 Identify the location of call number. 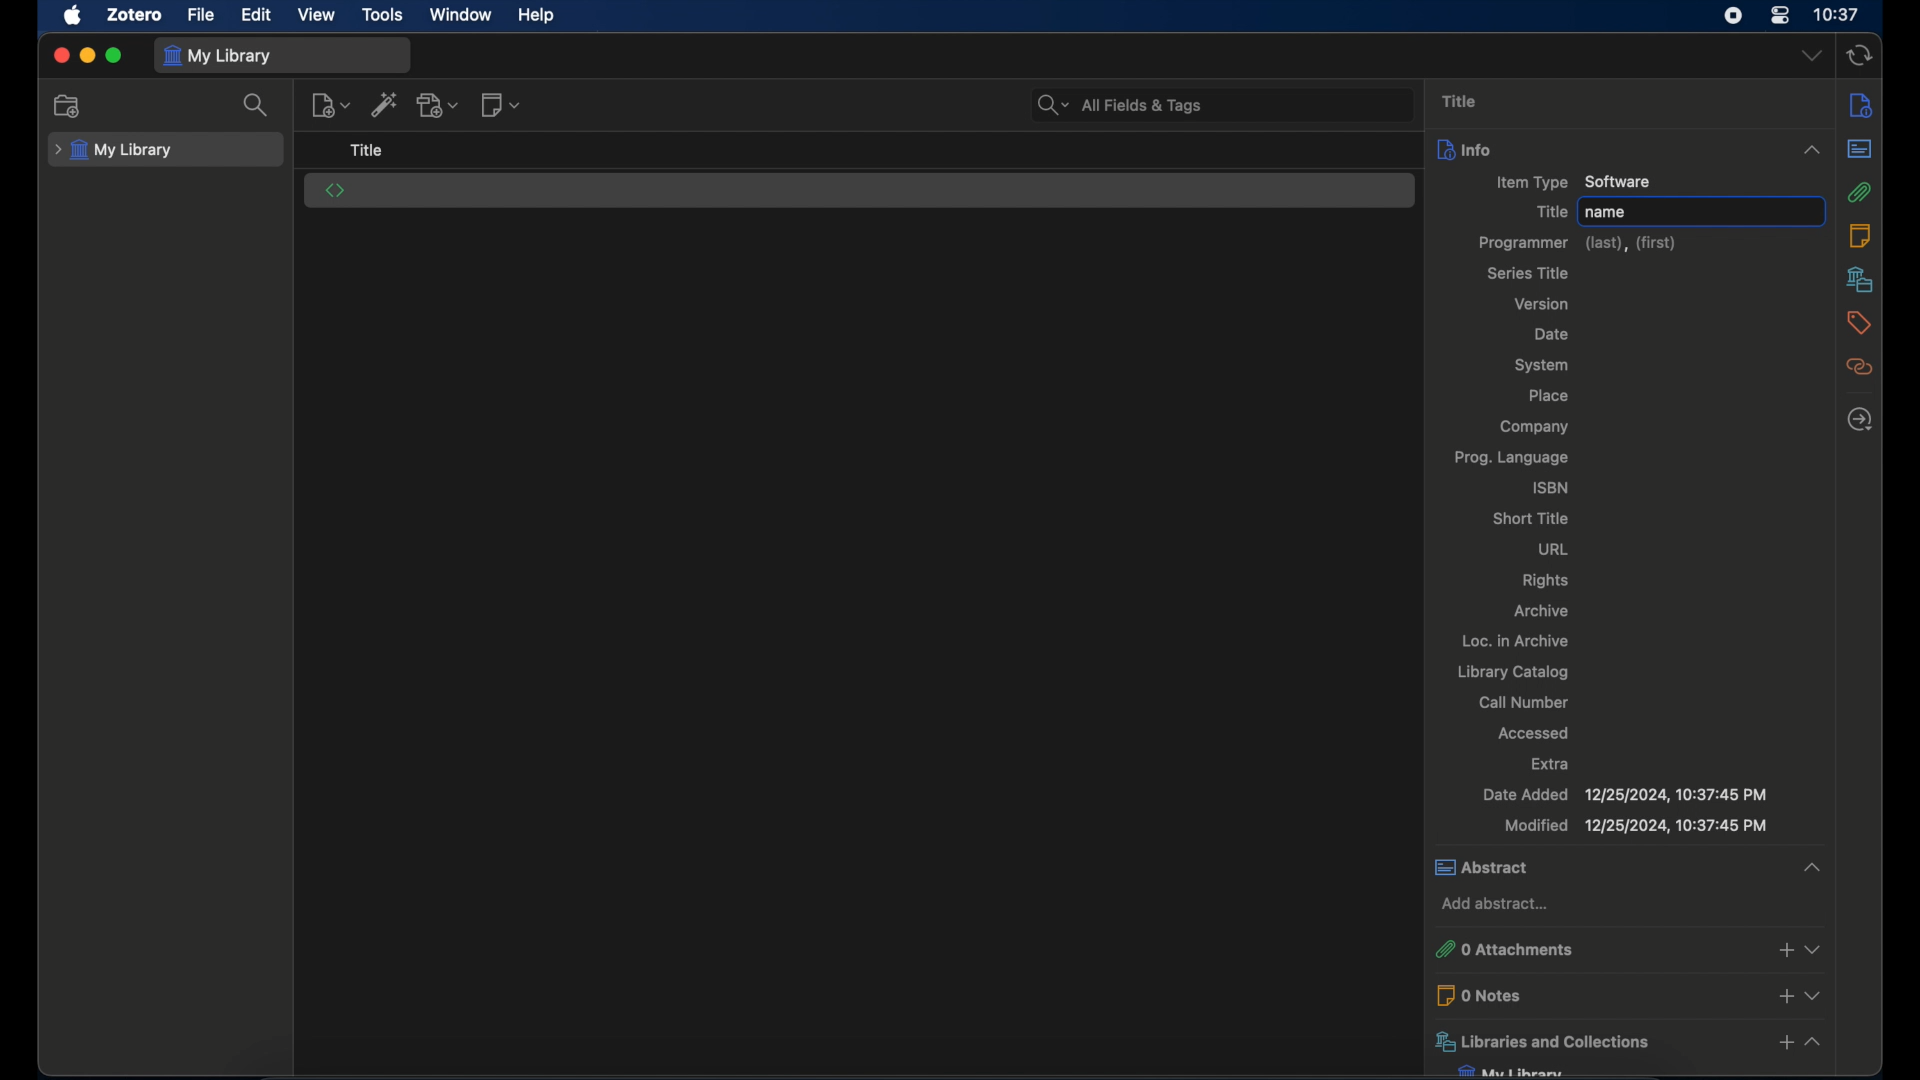
(1523, 702).